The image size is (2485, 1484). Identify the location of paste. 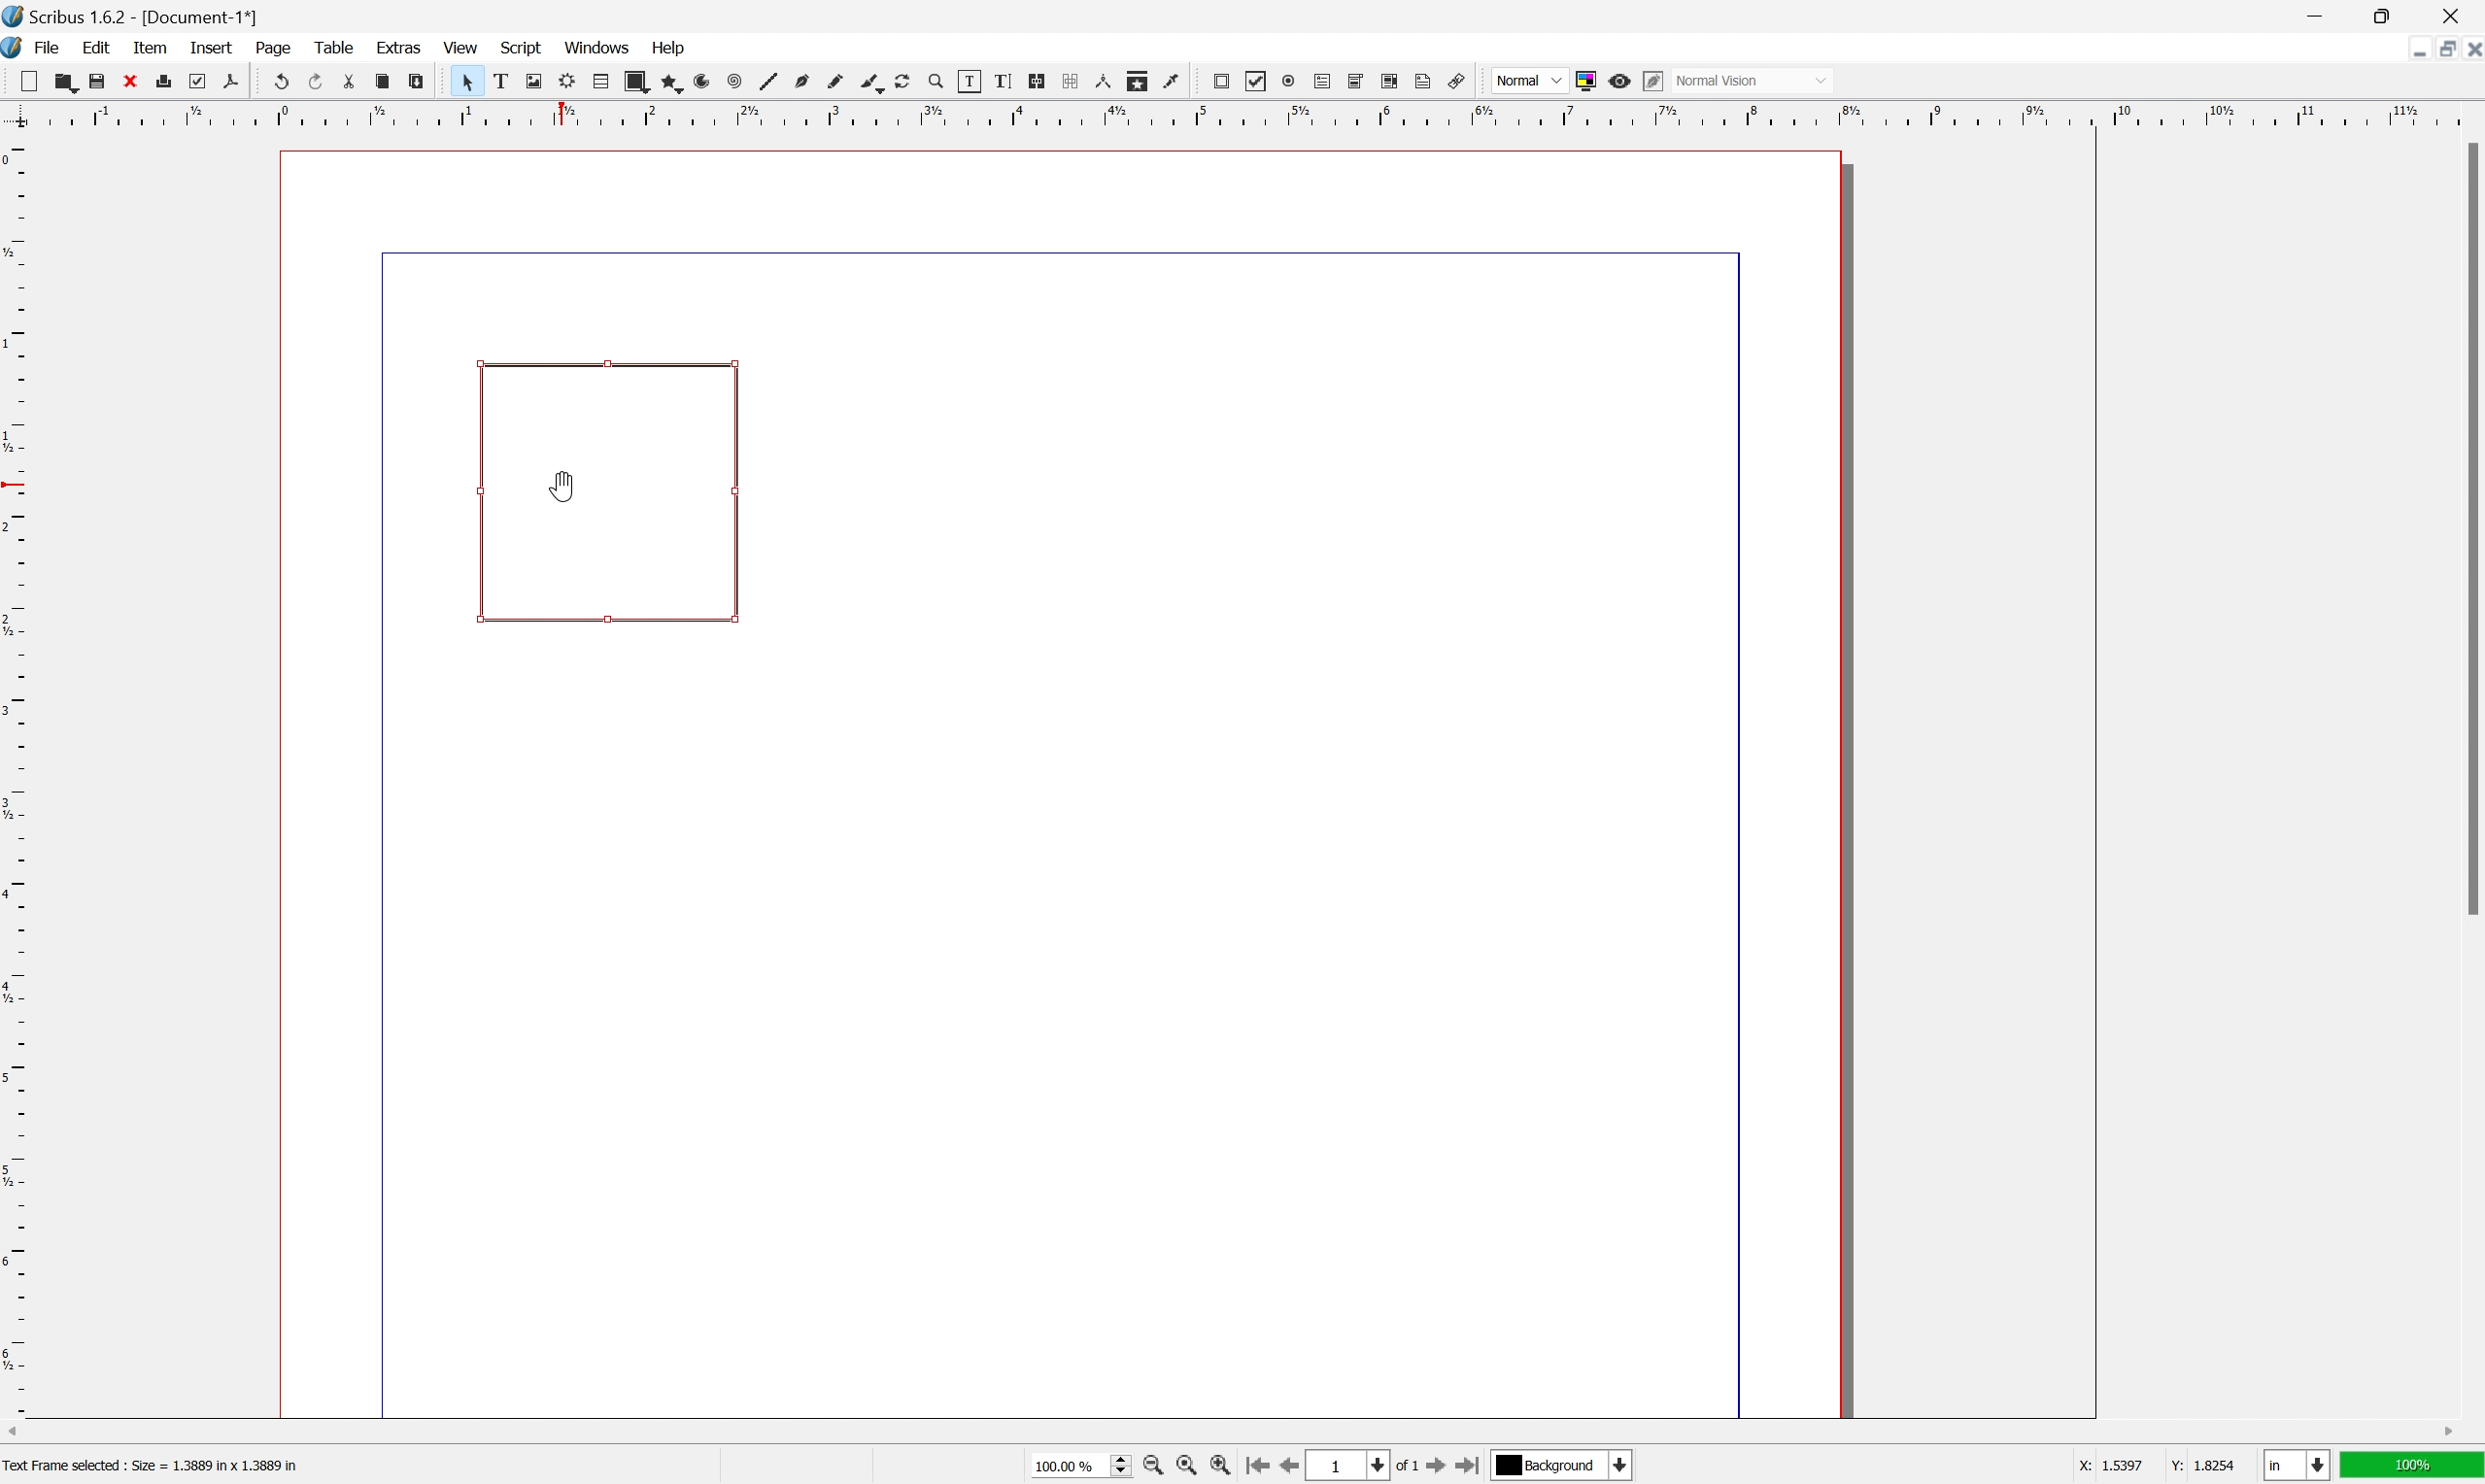
(417, 82).